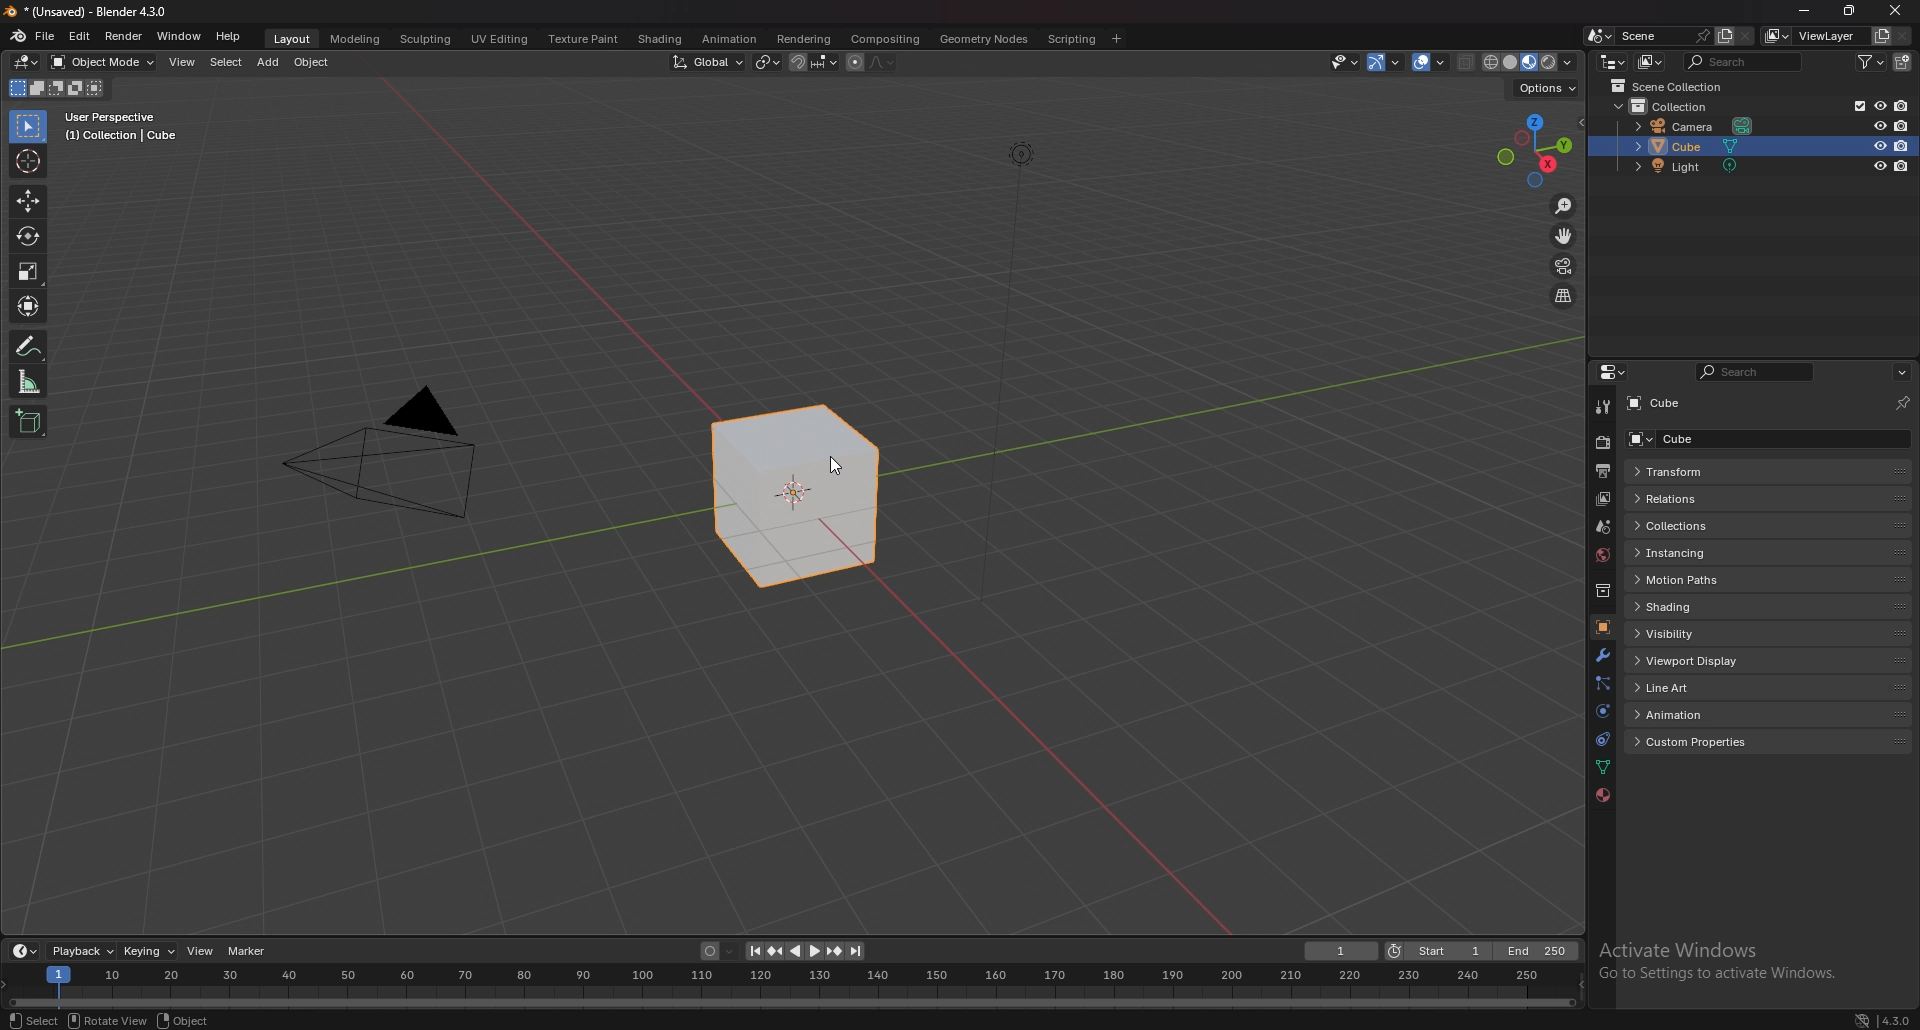 The image size is (1920, 1030). I want to click on zoom, so click(1564, 206).